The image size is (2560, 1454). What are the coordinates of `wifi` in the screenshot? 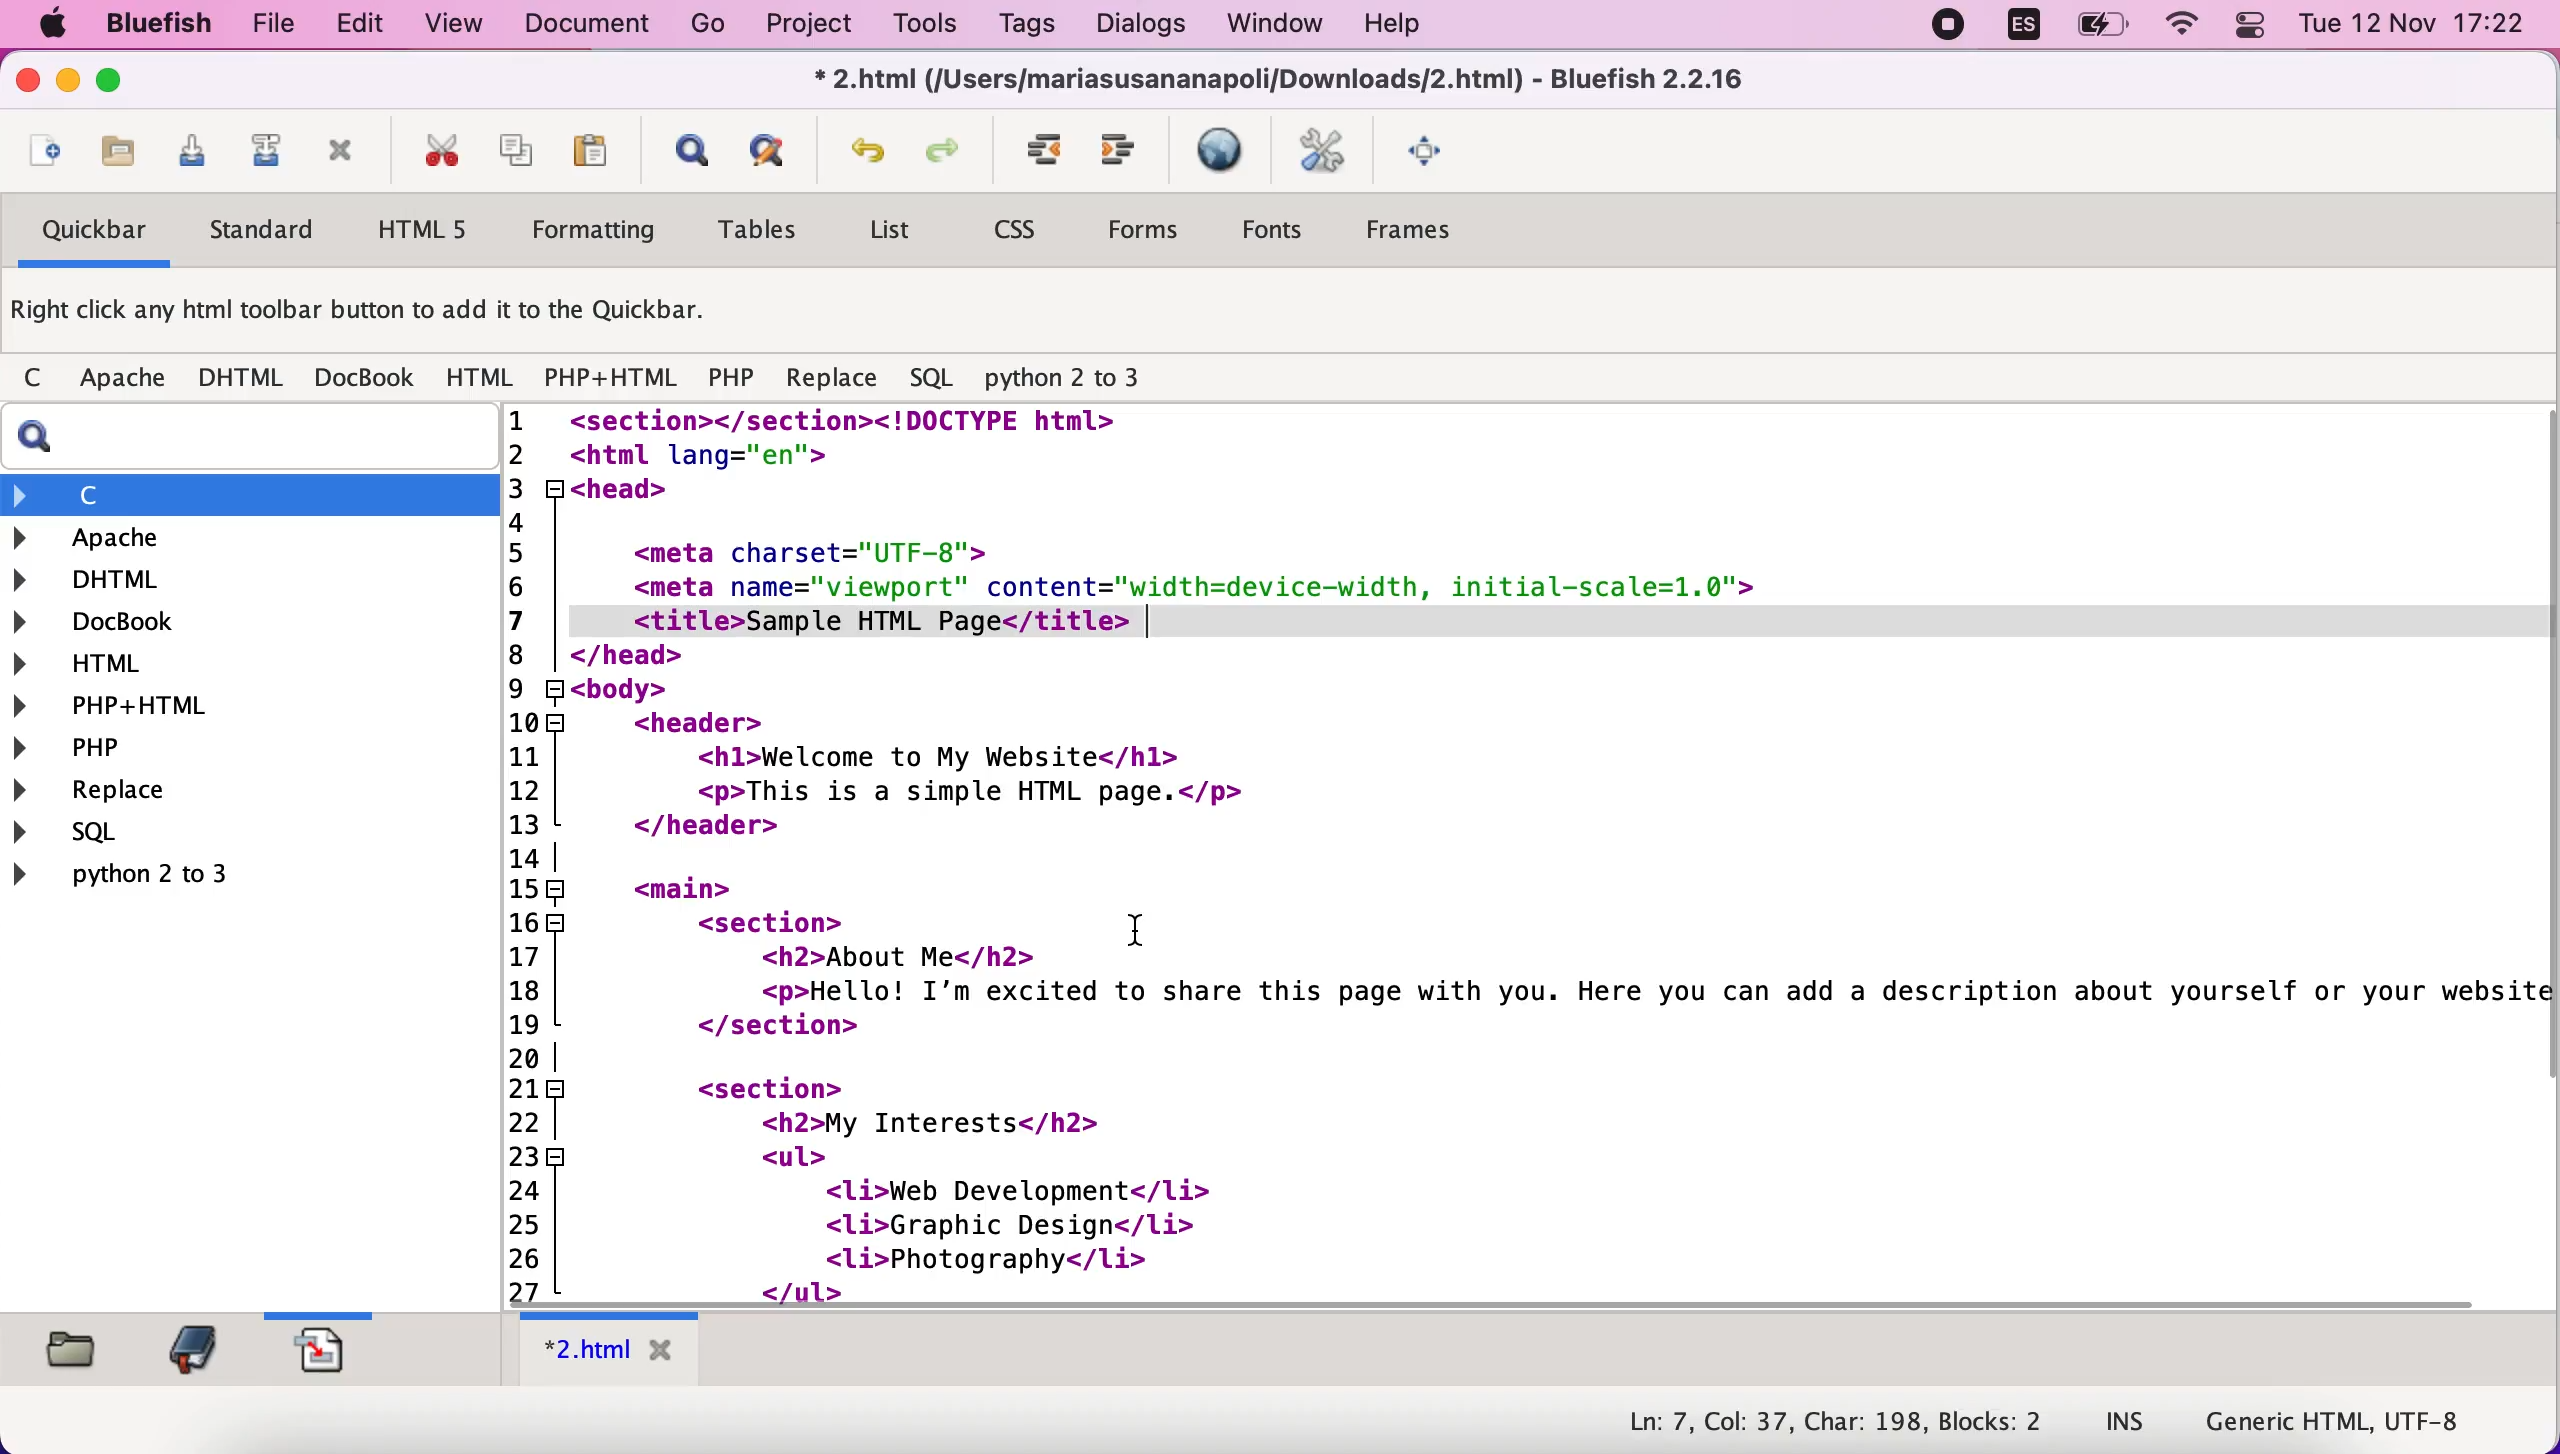 It's located at (2184, 29).